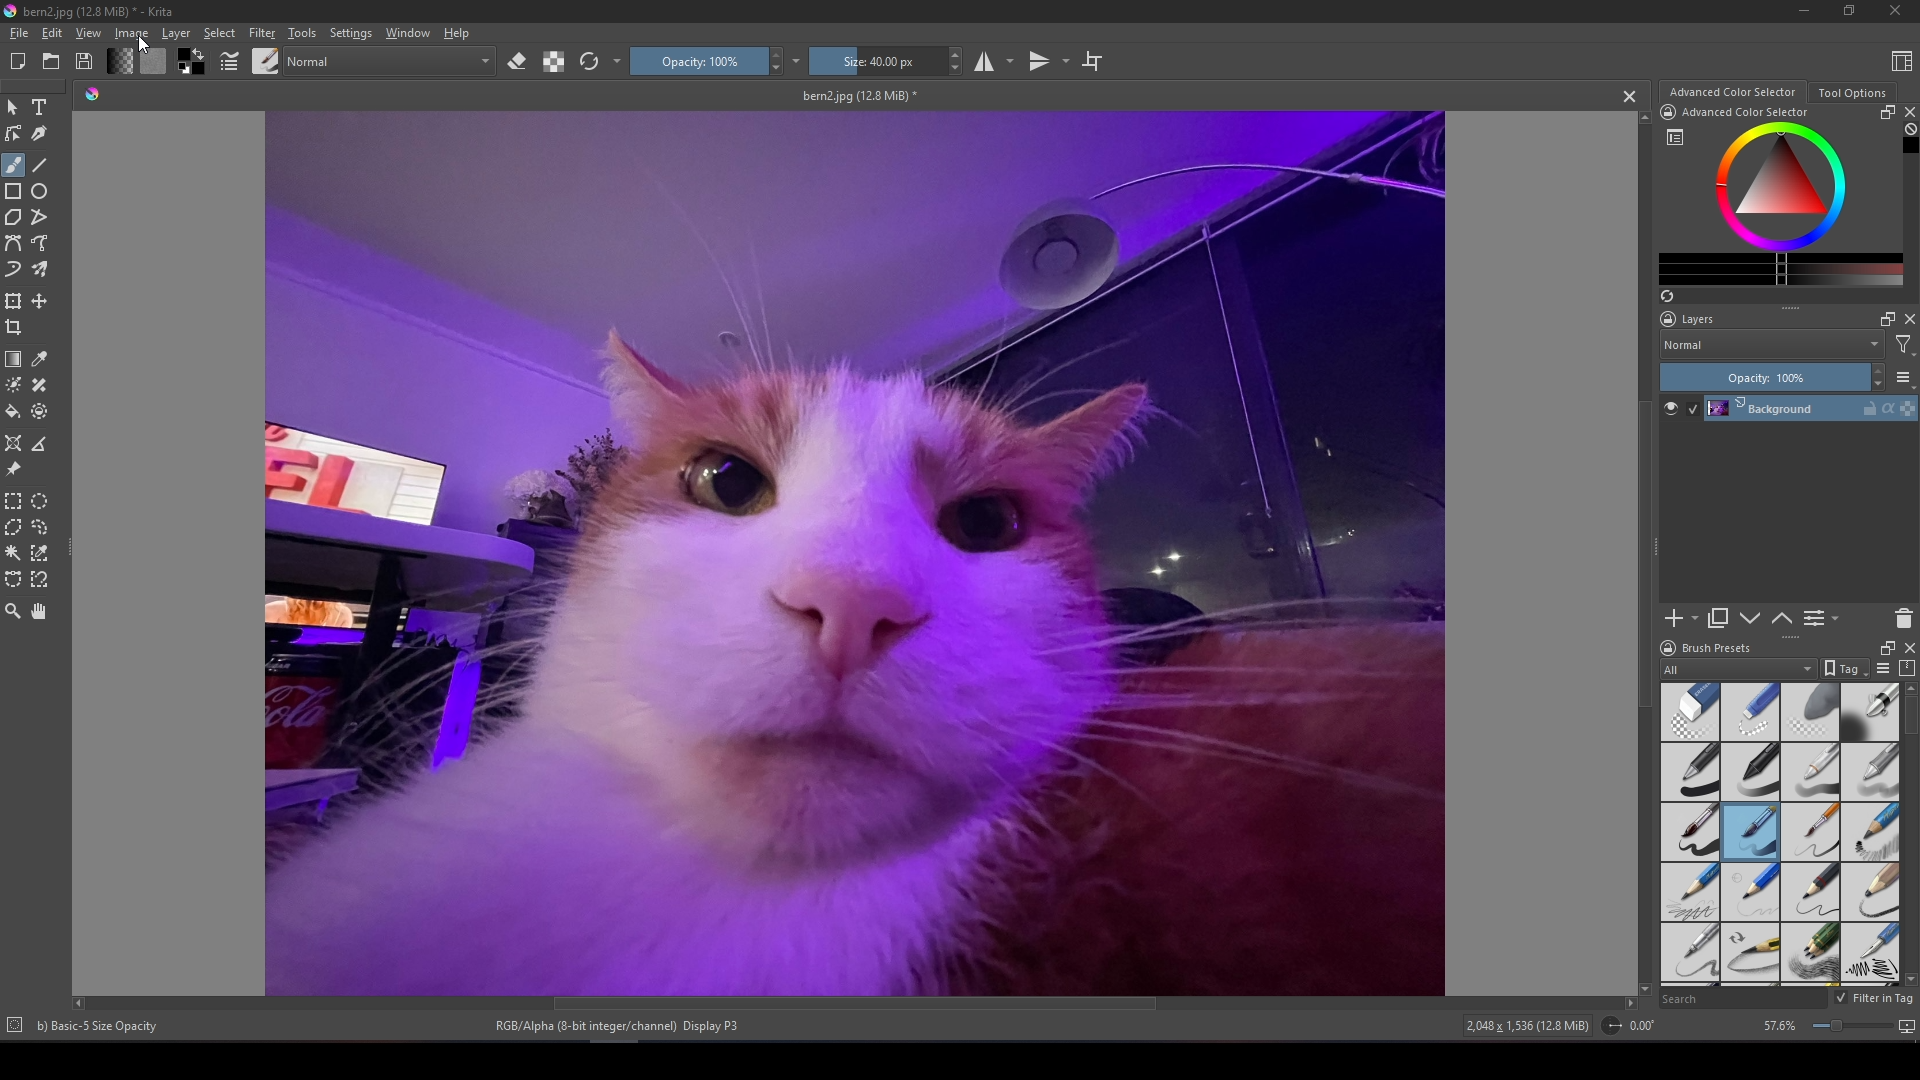 The image size is (1920, 1080). I want to click on Filter in tag, so click(1875, 999).